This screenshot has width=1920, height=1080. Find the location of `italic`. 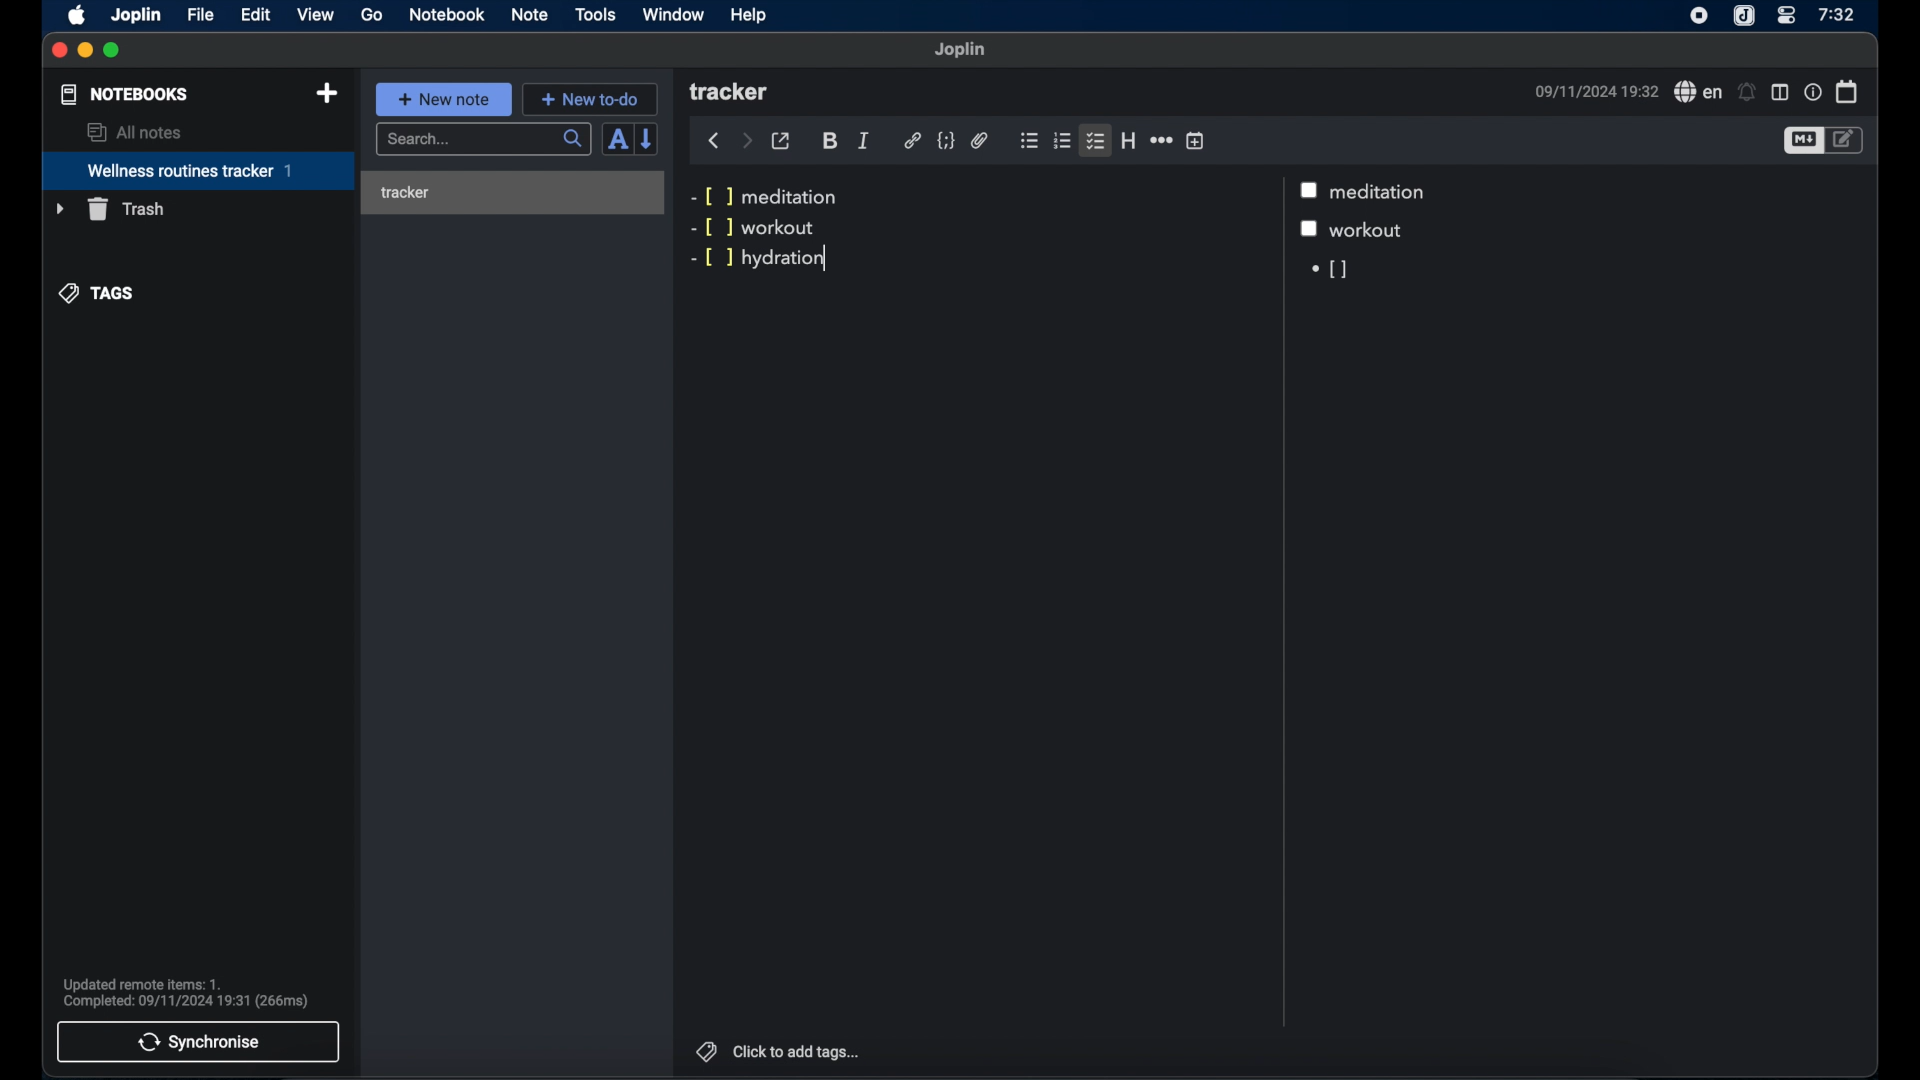

italic is located at coordinates (864, 141).